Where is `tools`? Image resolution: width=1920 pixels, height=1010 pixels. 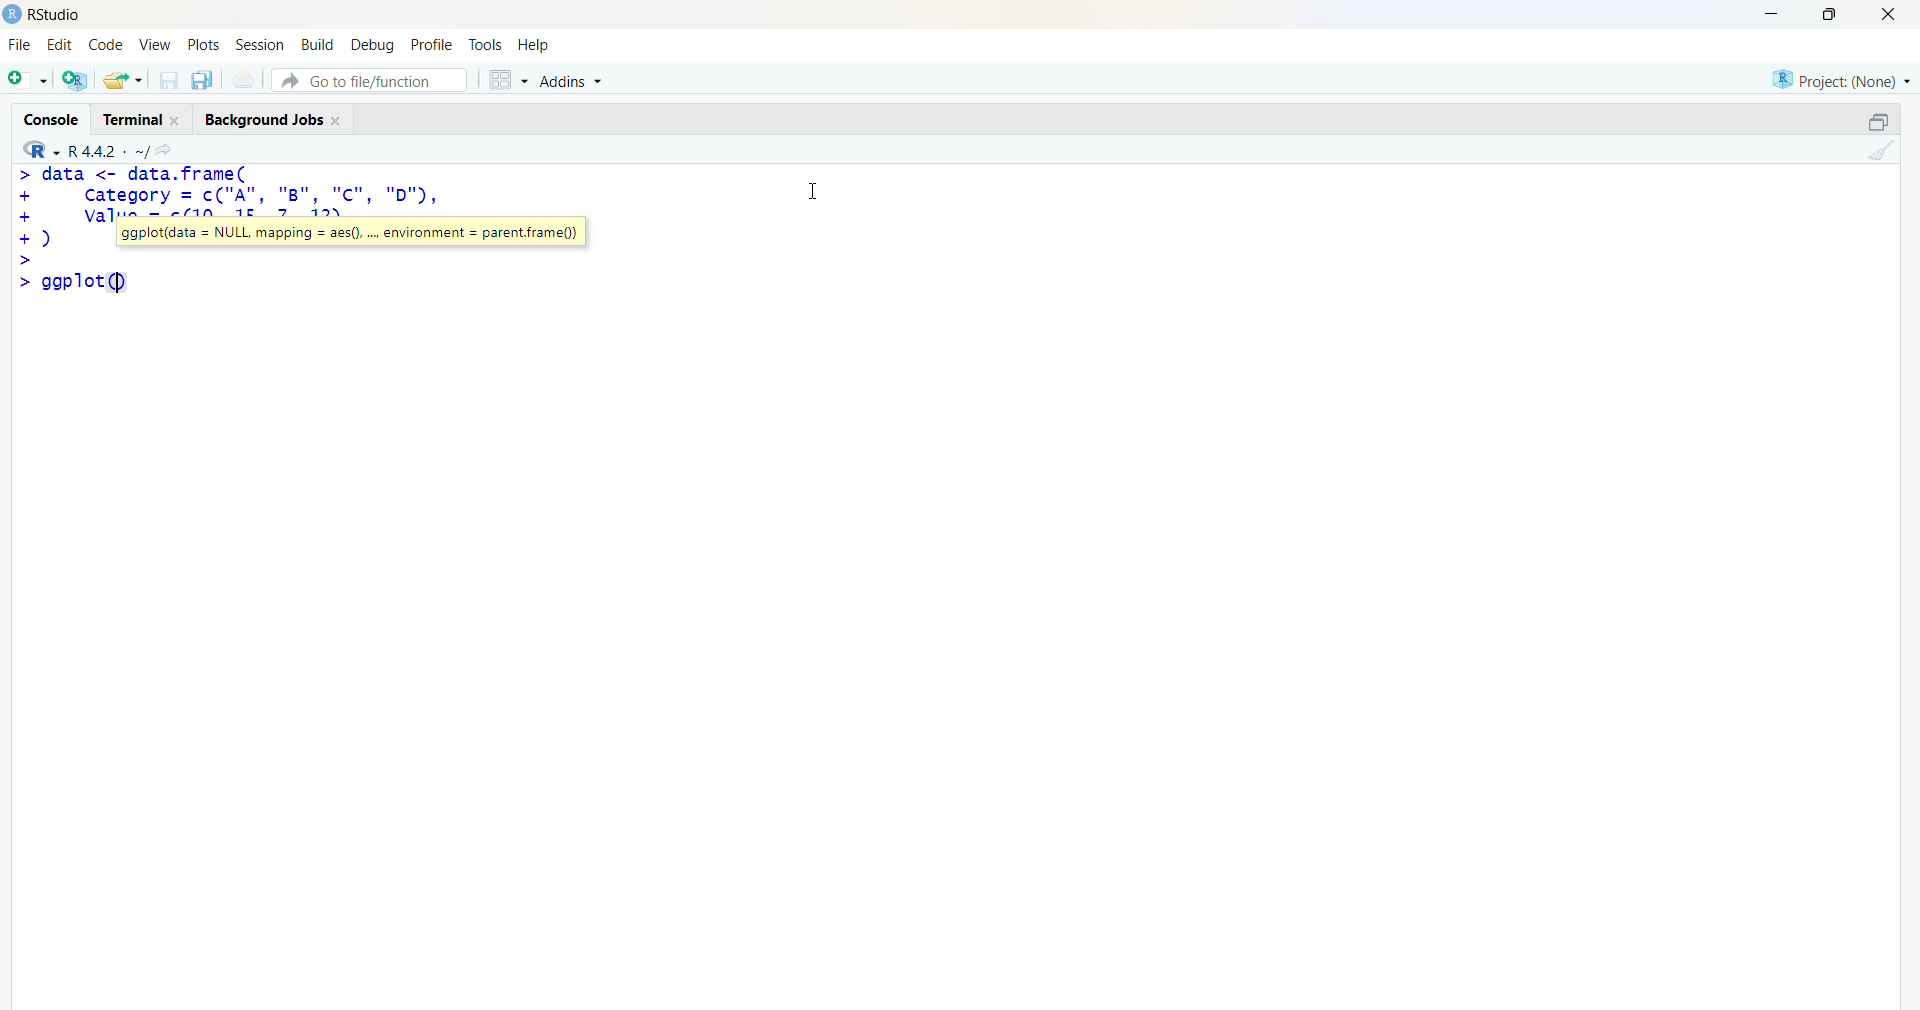 tools is located at coordinates (487, 45).